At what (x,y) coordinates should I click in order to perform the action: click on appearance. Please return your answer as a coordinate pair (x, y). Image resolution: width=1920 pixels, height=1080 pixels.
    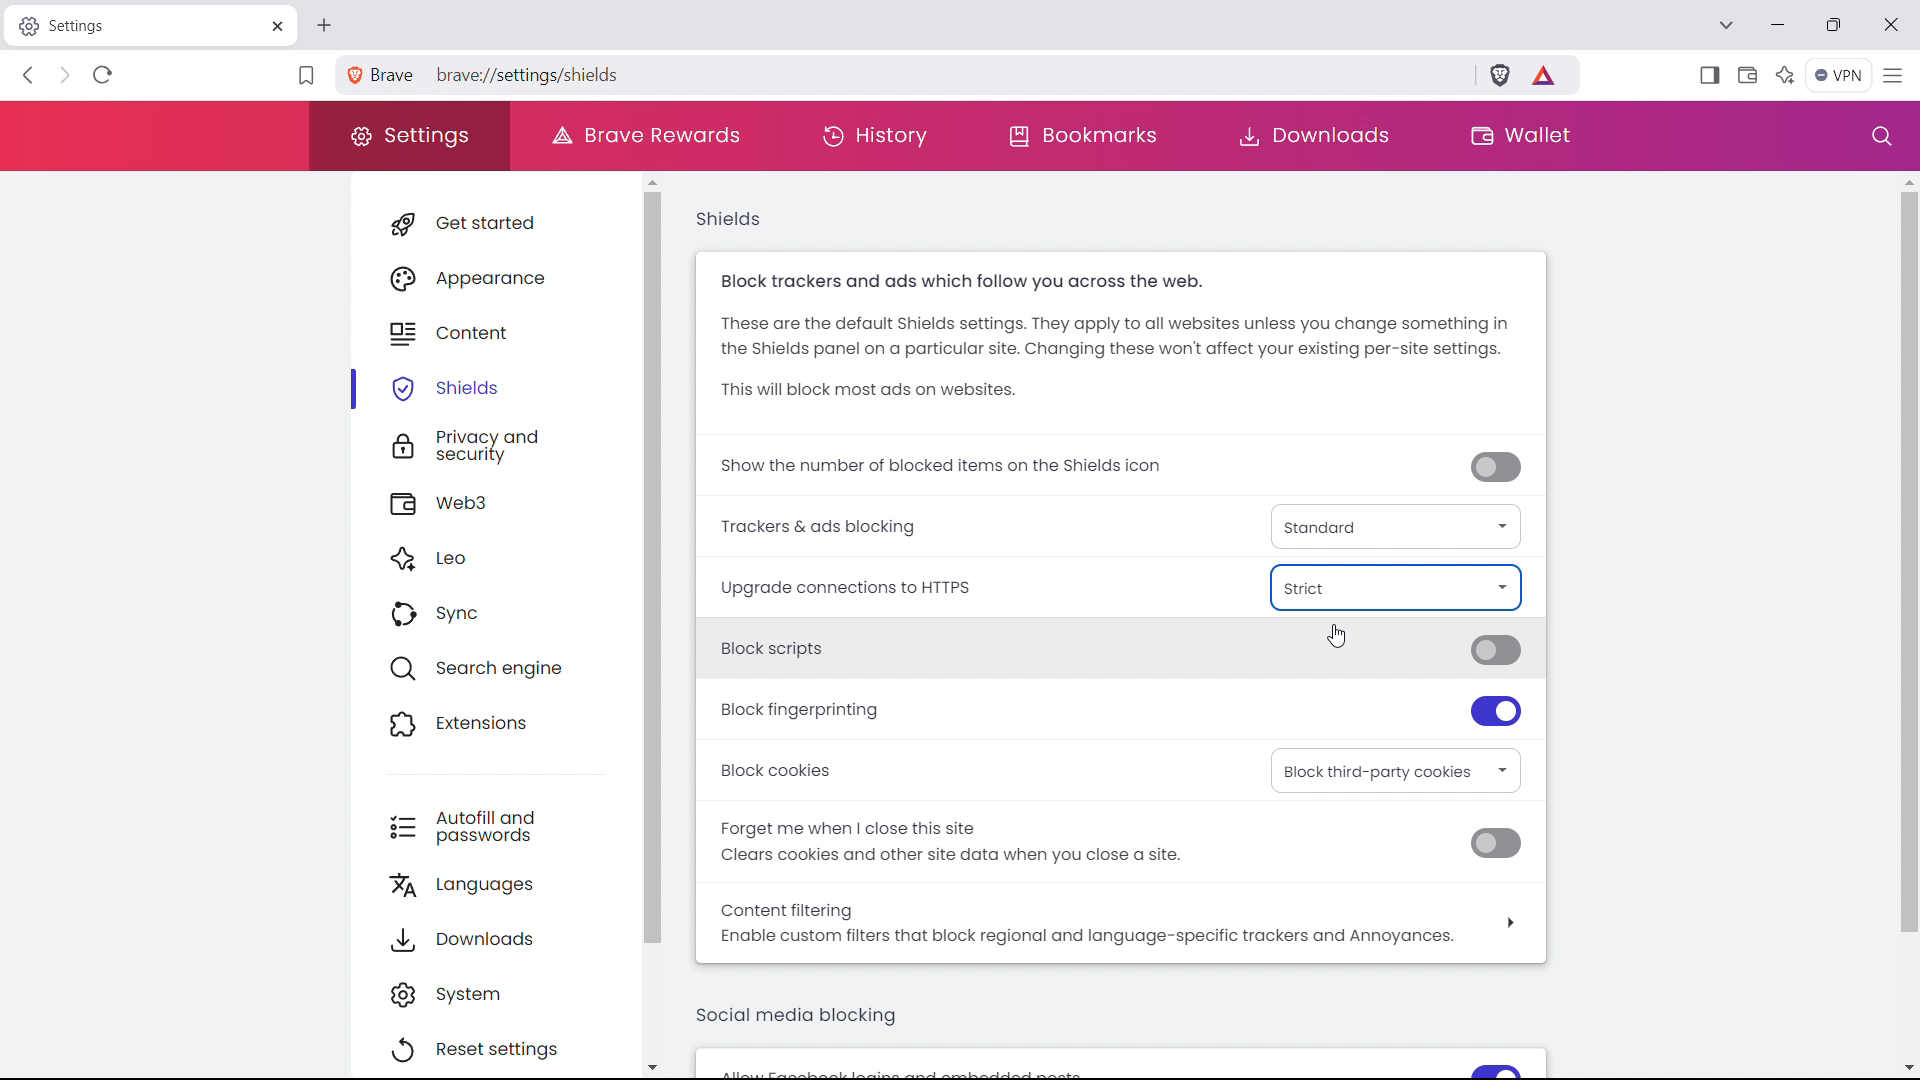
    Looking at the image, I should click on (507, 275).